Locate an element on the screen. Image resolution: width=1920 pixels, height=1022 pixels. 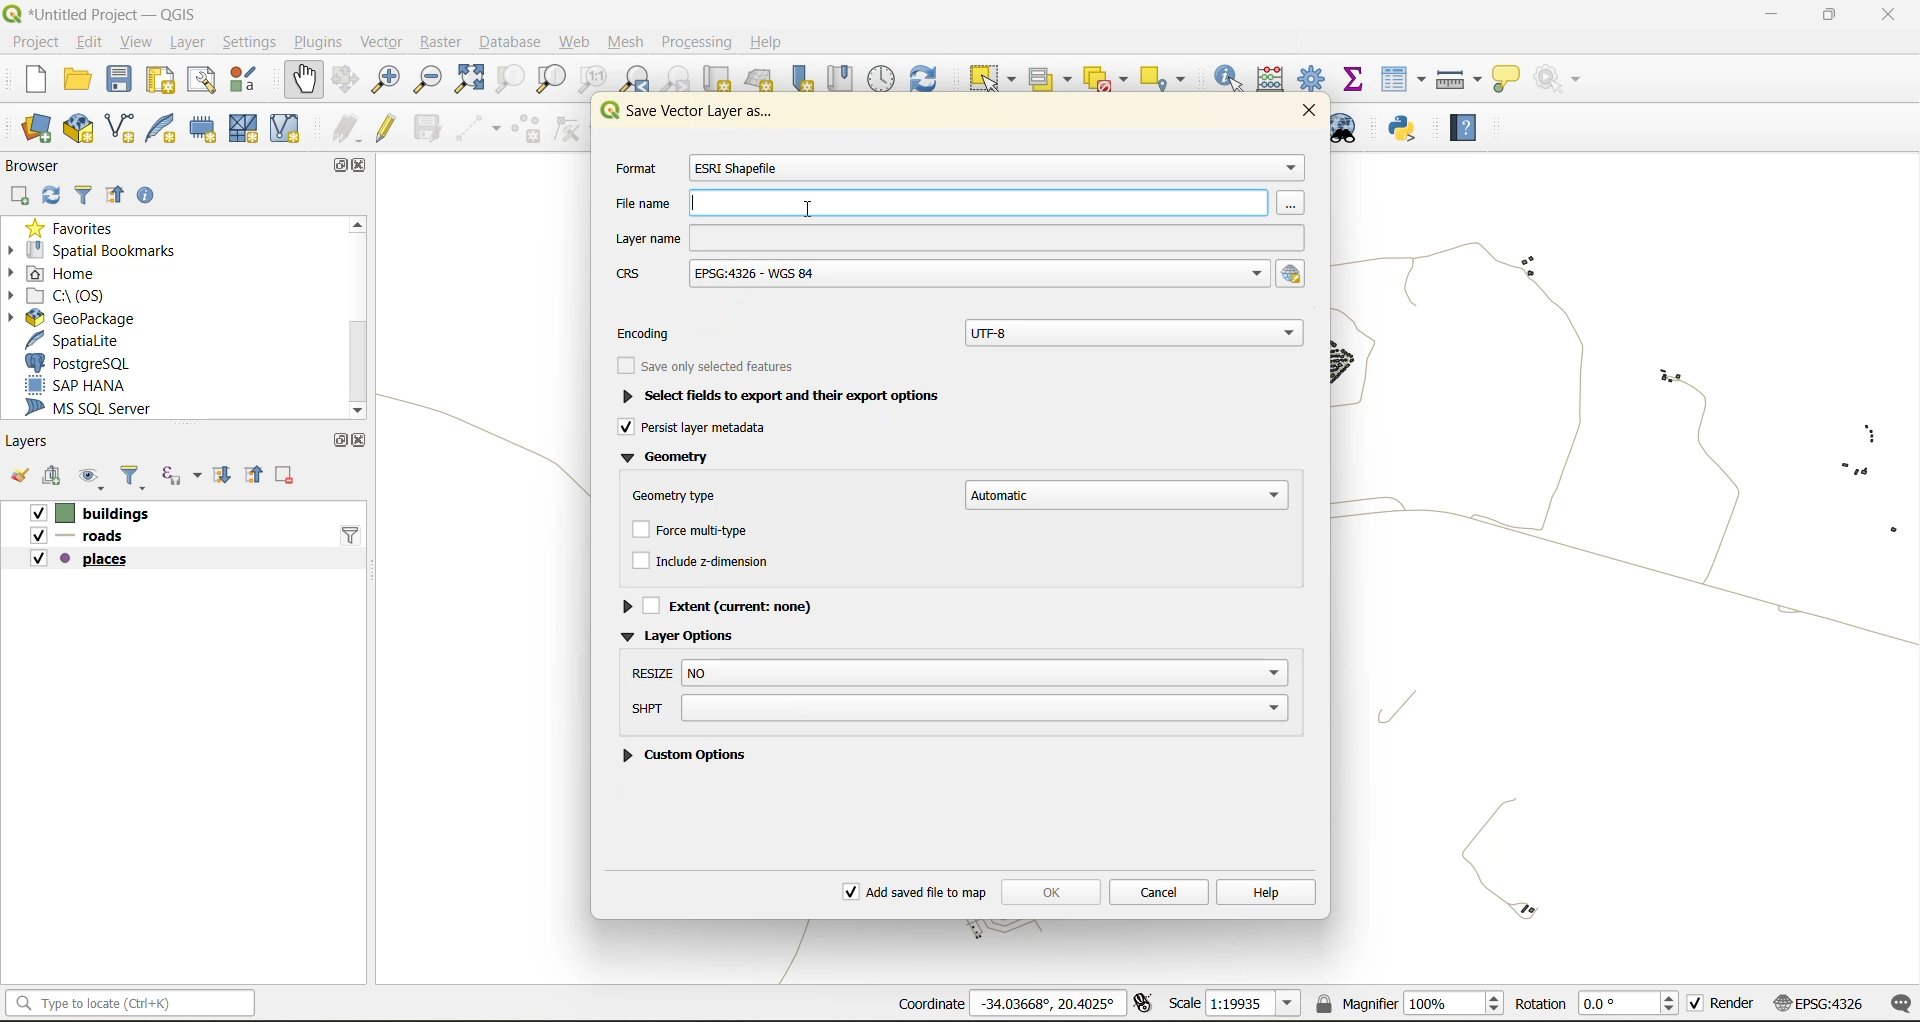
collapse all is located at coordinates (115, 196).